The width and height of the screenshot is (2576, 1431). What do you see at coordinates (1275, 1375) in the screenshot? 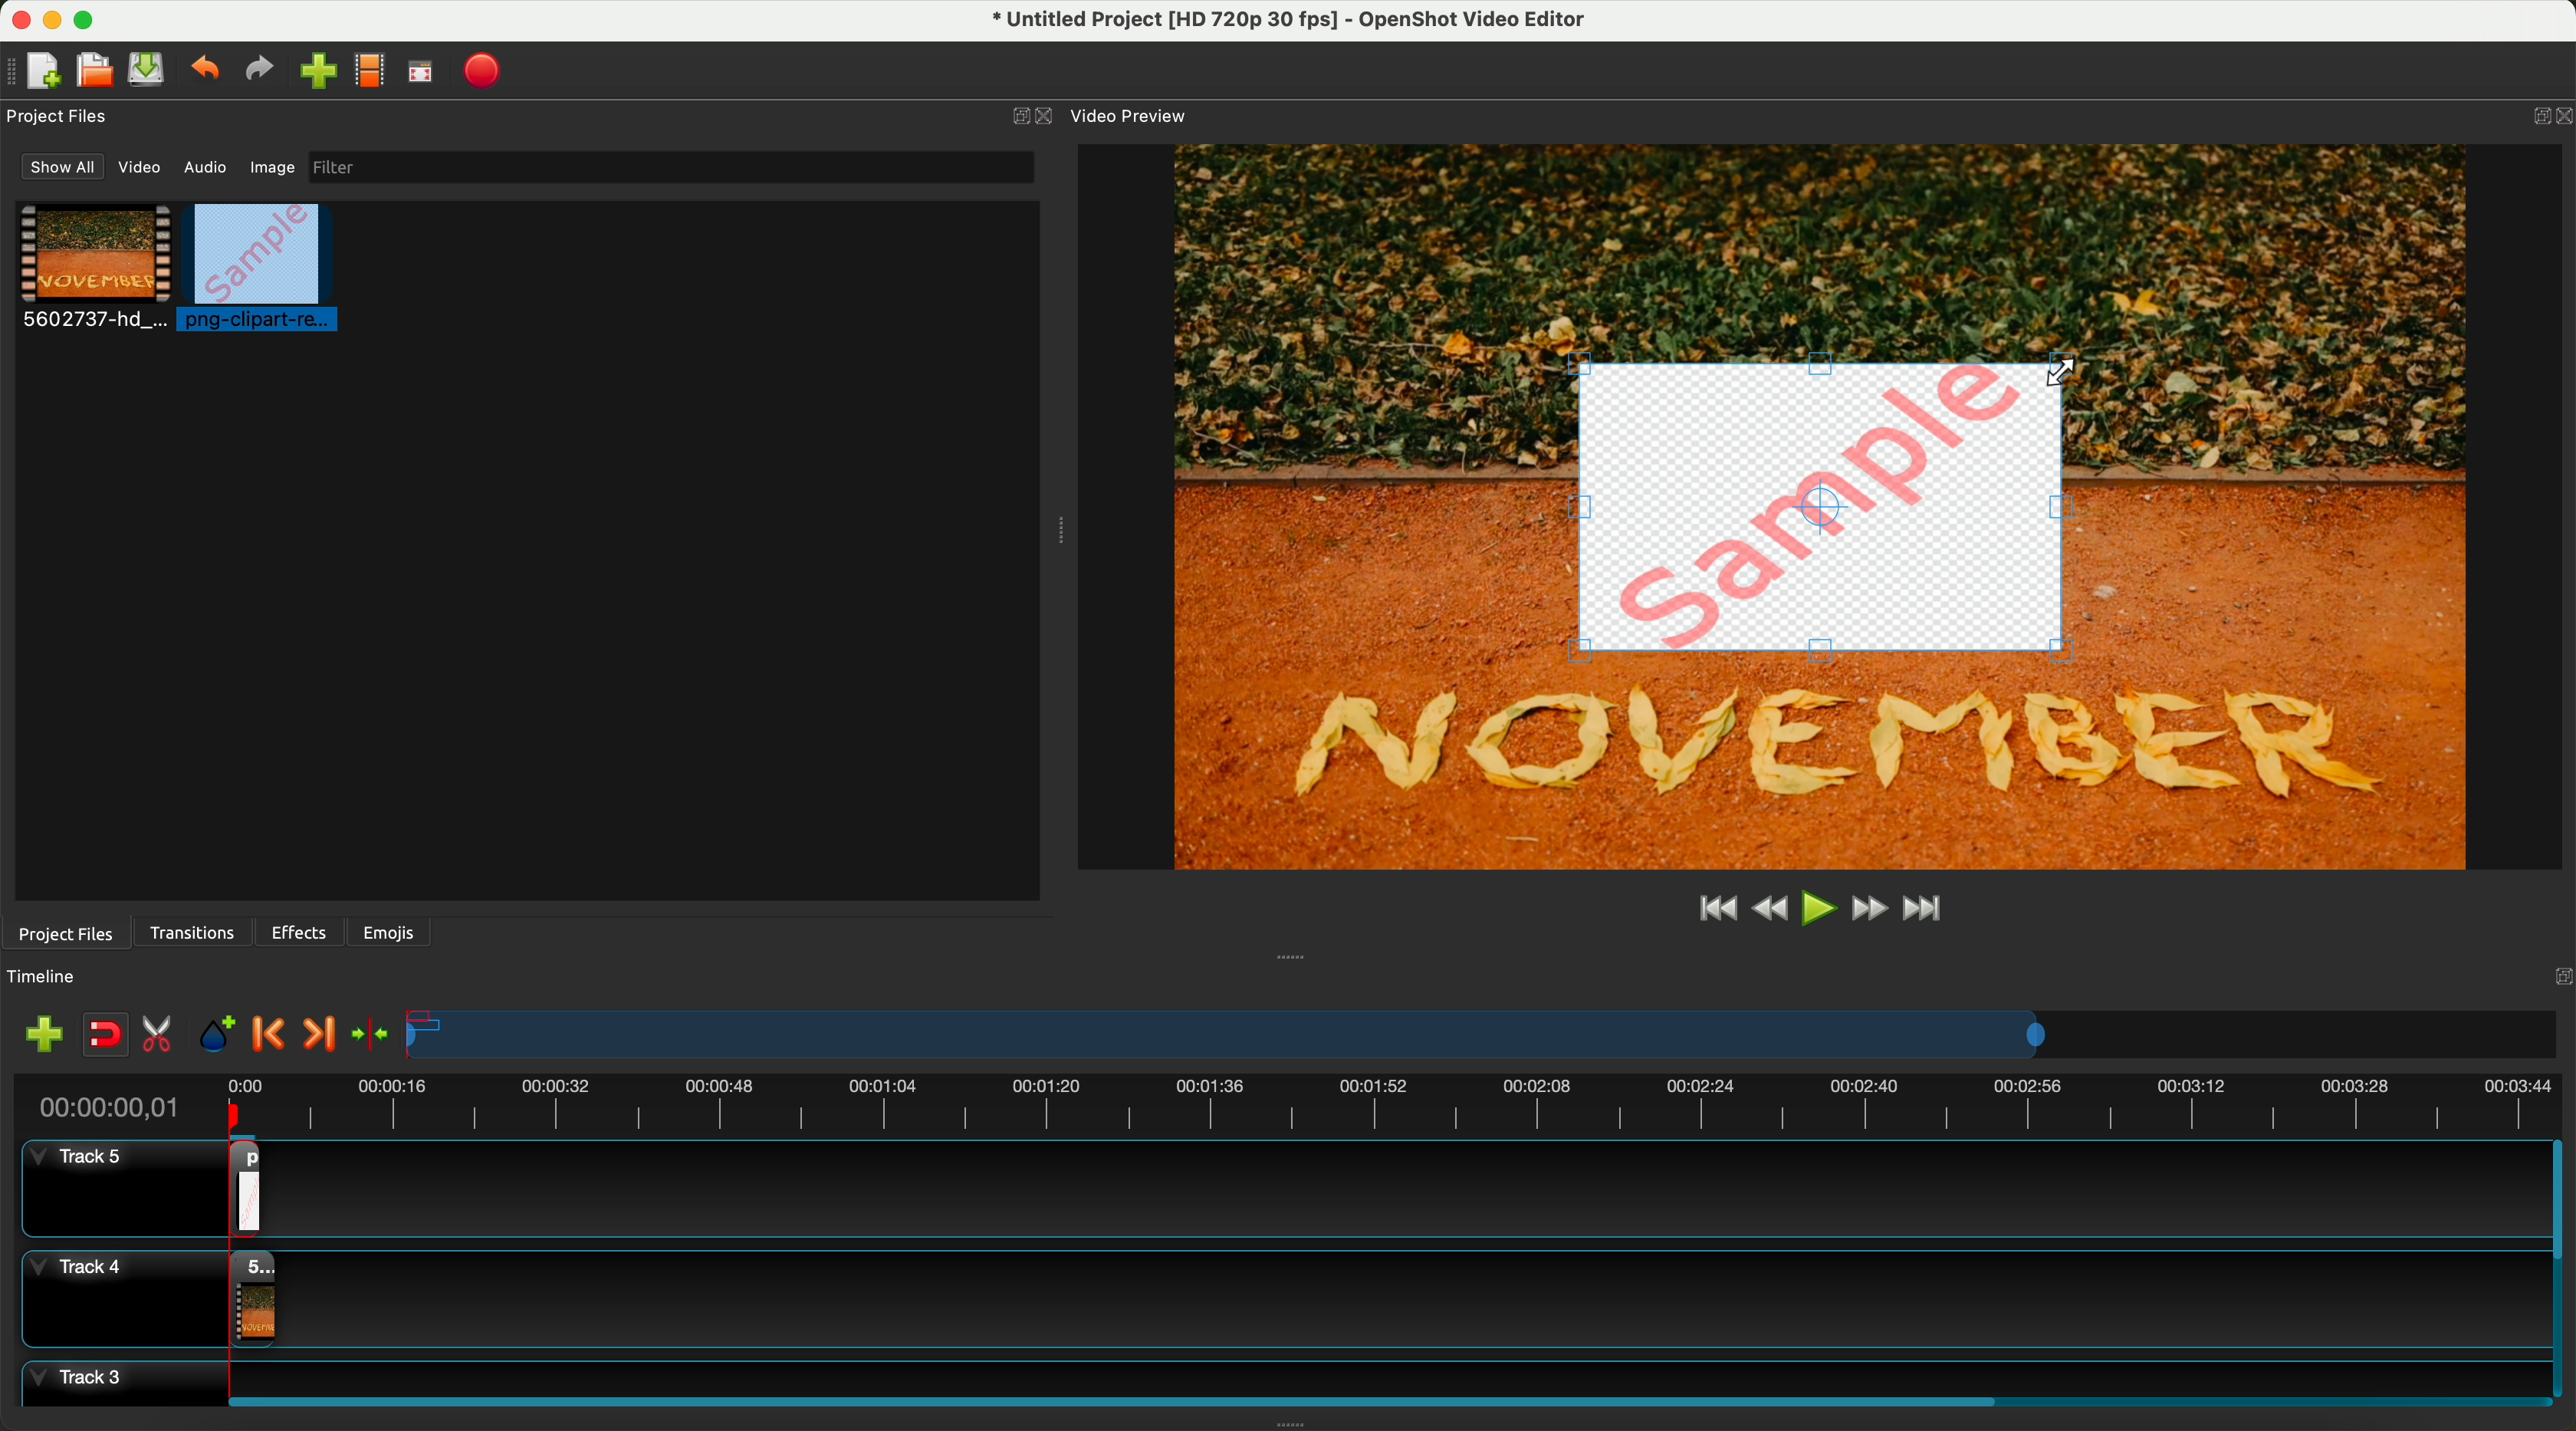
I see `track 3` at bounding box center [1275, 1375].